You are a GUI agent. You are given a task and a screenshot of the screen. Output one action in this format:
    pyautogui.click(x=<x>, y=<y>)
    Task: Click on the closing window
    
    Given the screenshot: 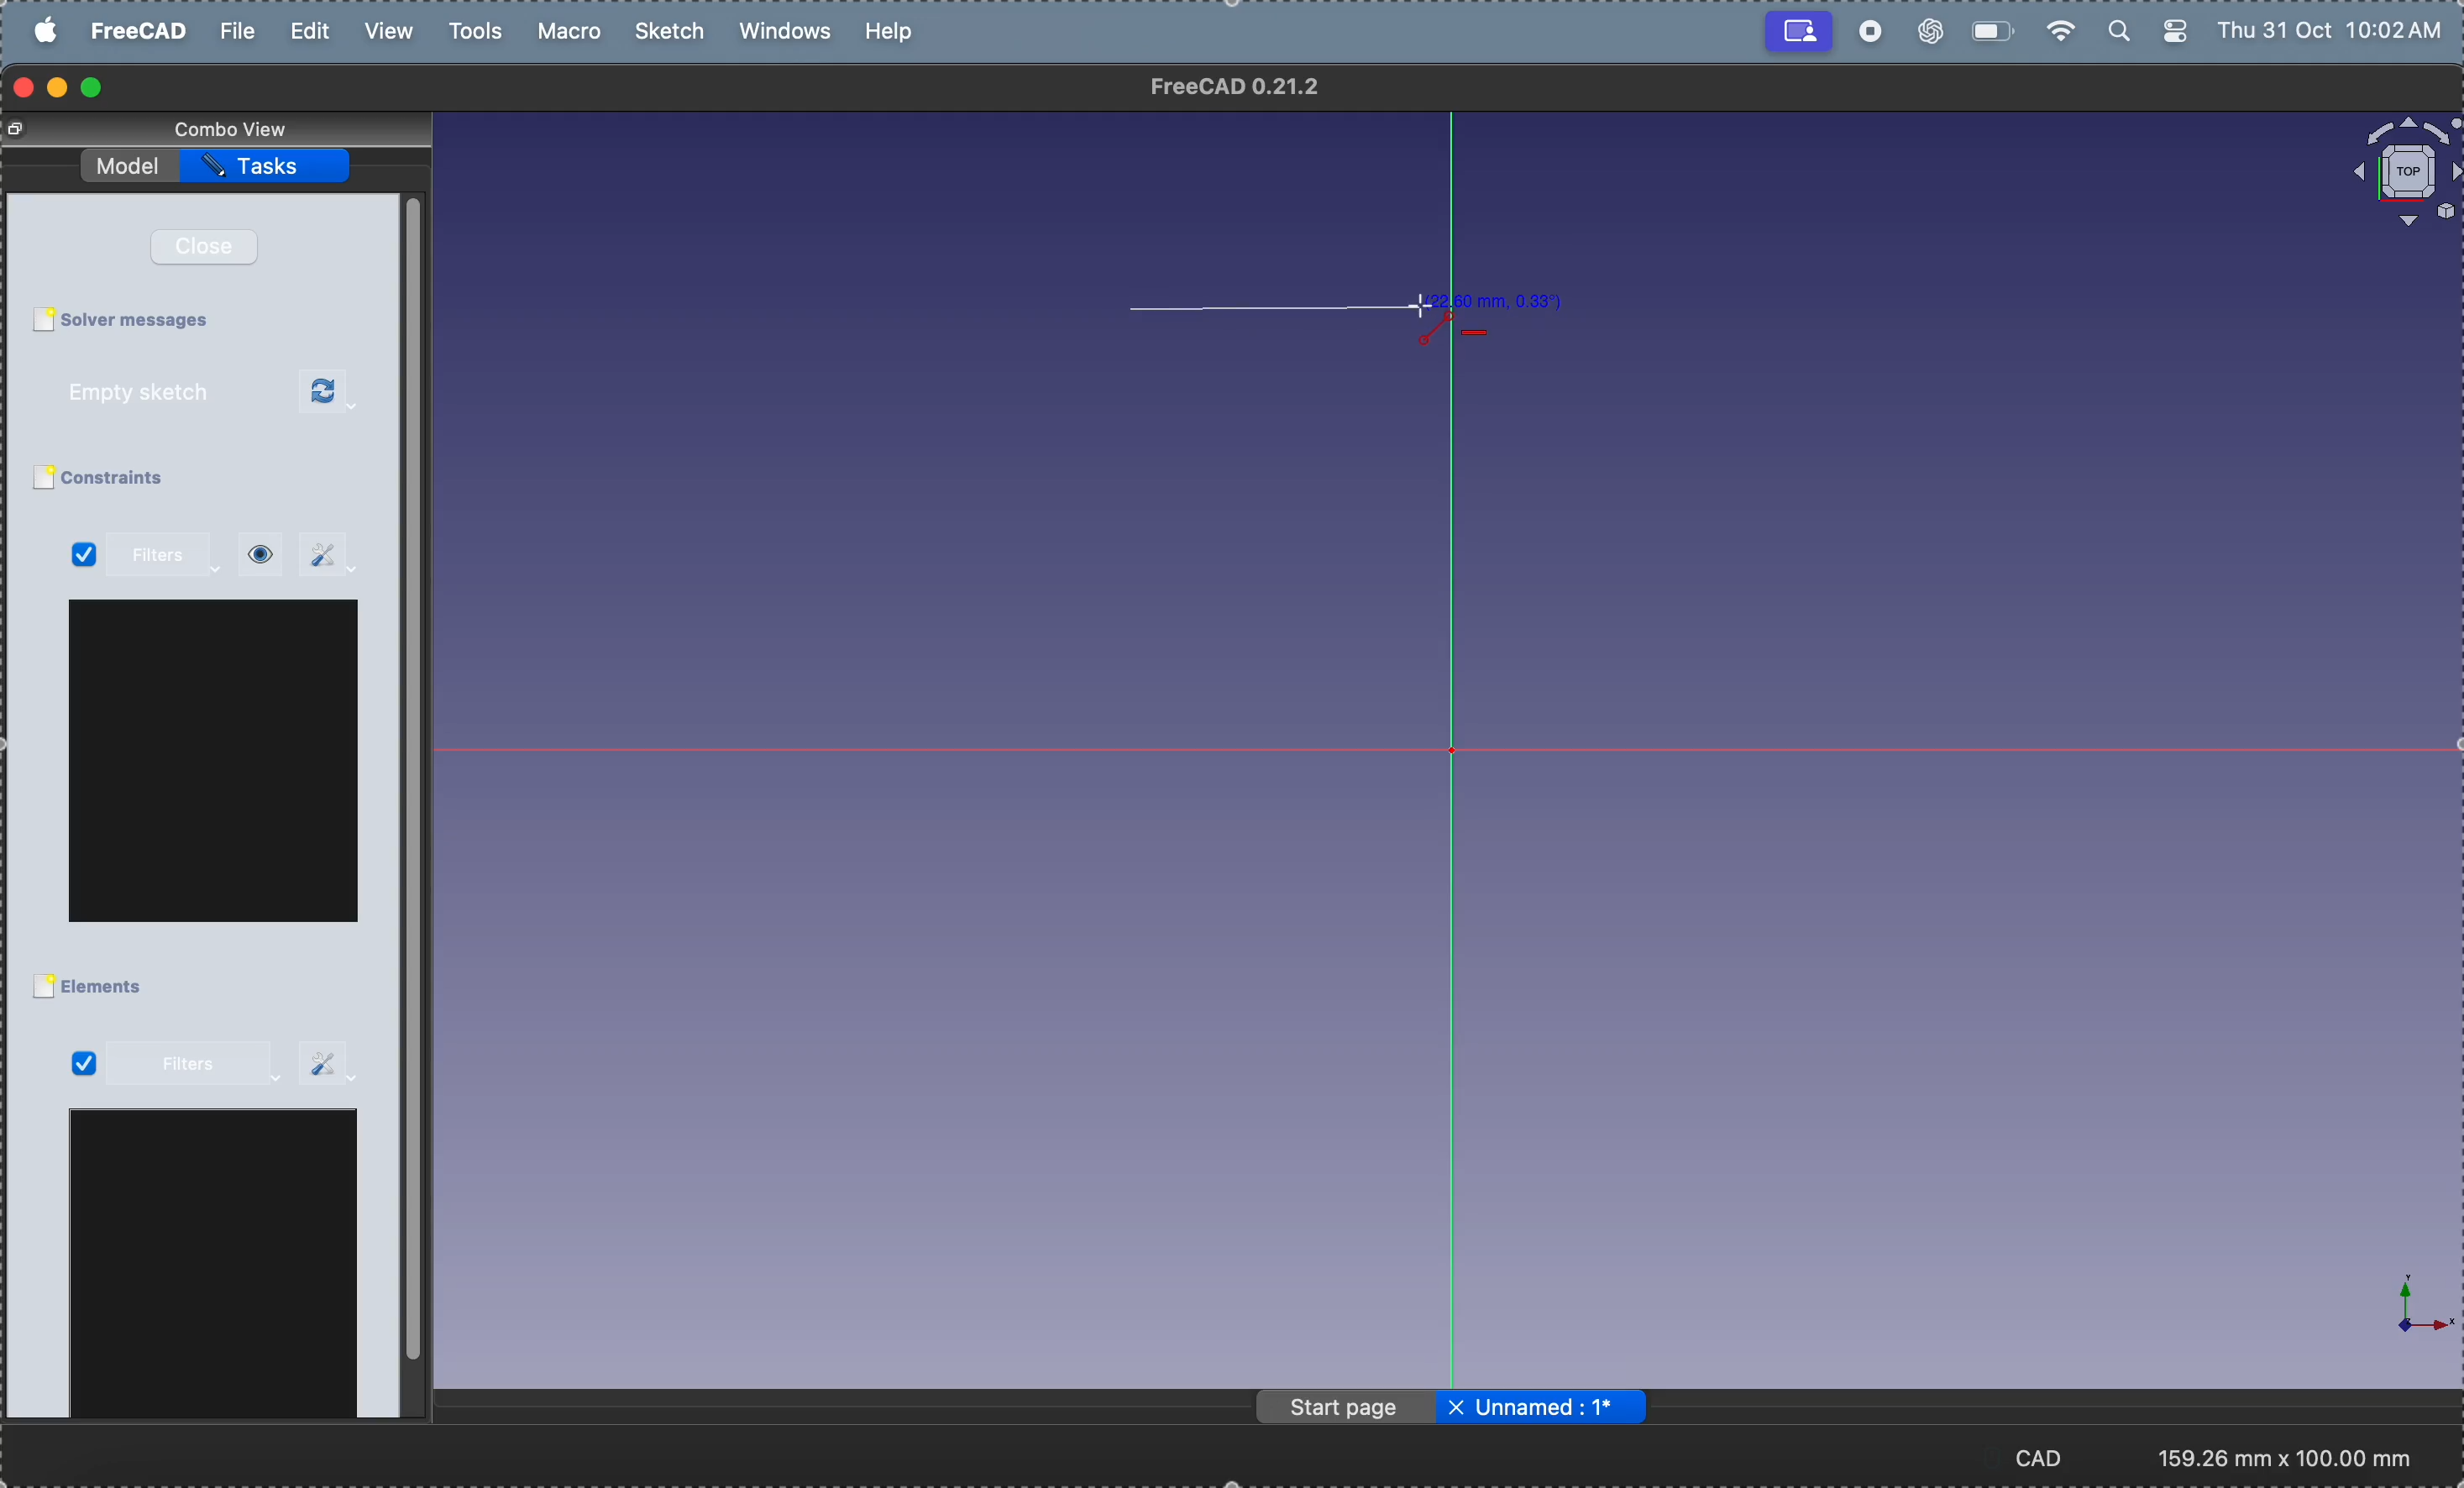 What is the action you would take?
    pyautogui.click(x=24, y=88)
    